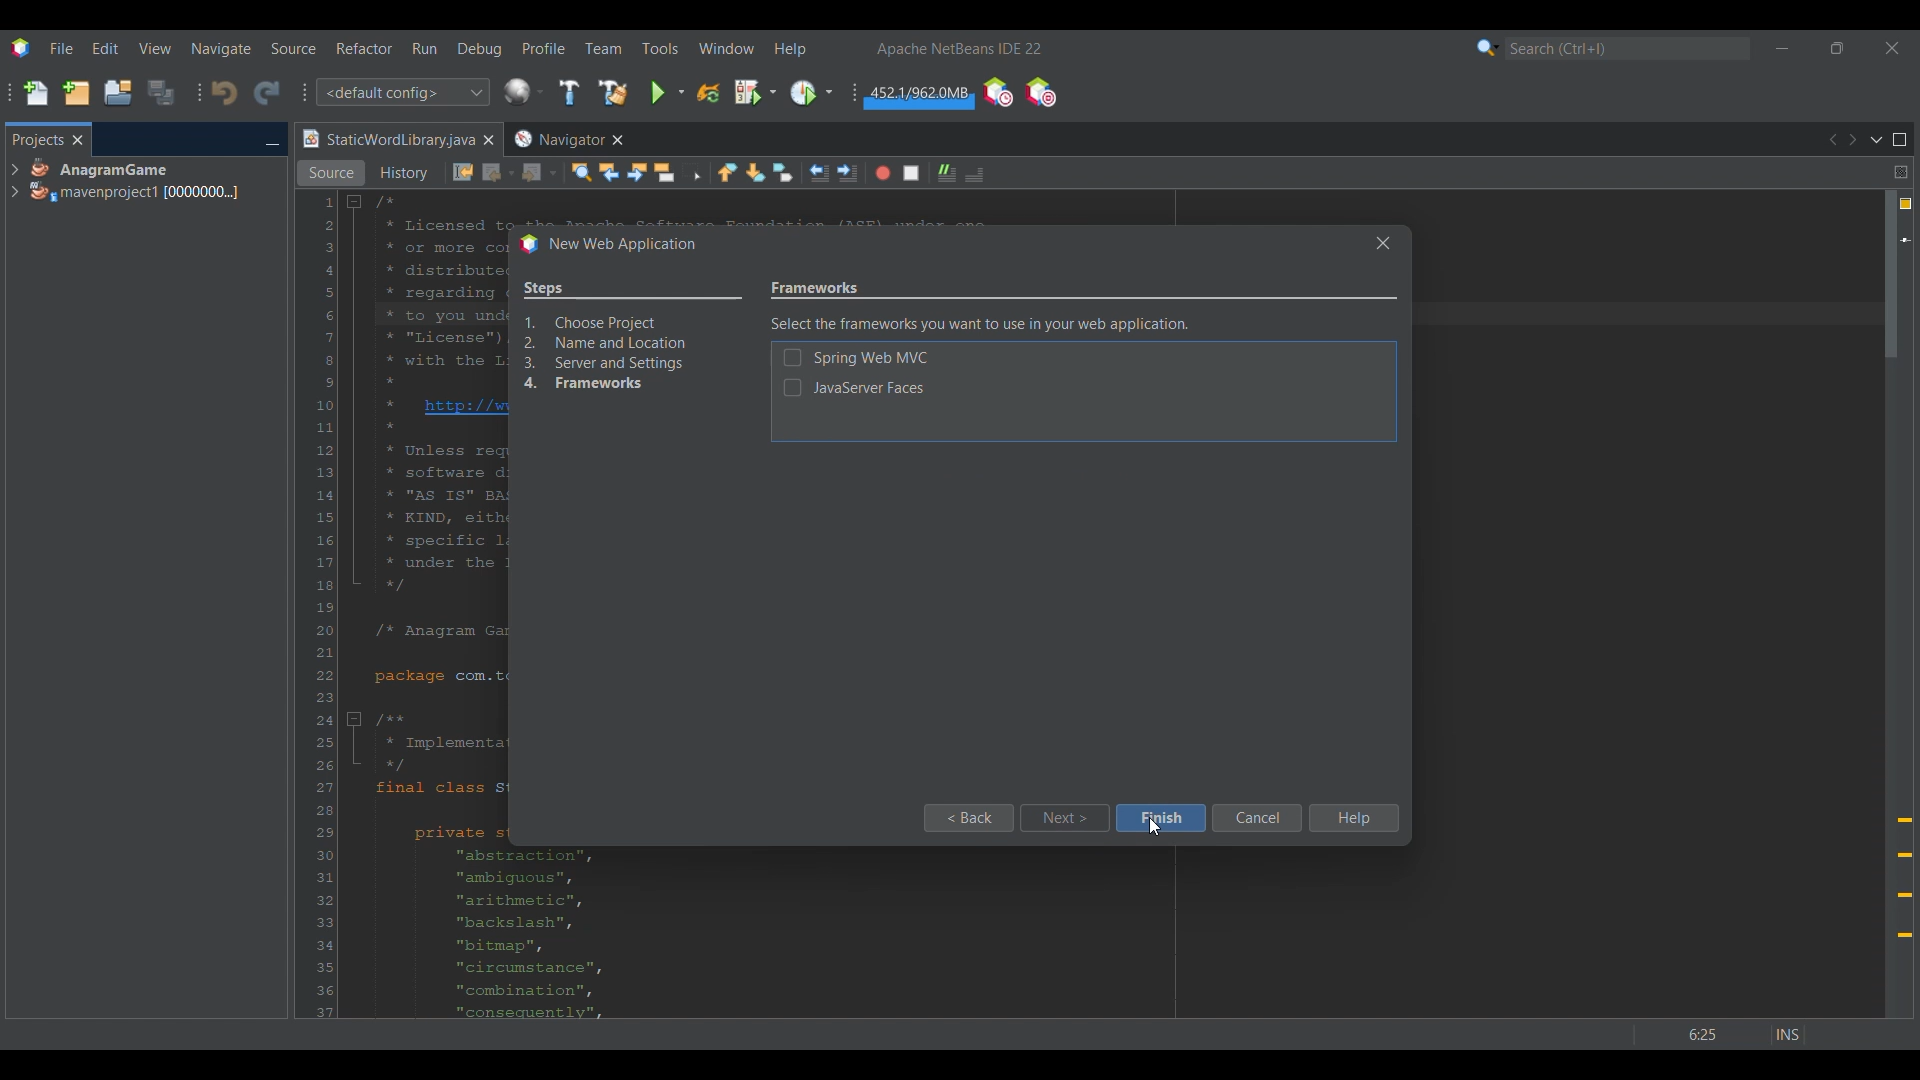  Describe the element at coordinates (1256, 818) in the screenshot. I see `Cancel` at that location.